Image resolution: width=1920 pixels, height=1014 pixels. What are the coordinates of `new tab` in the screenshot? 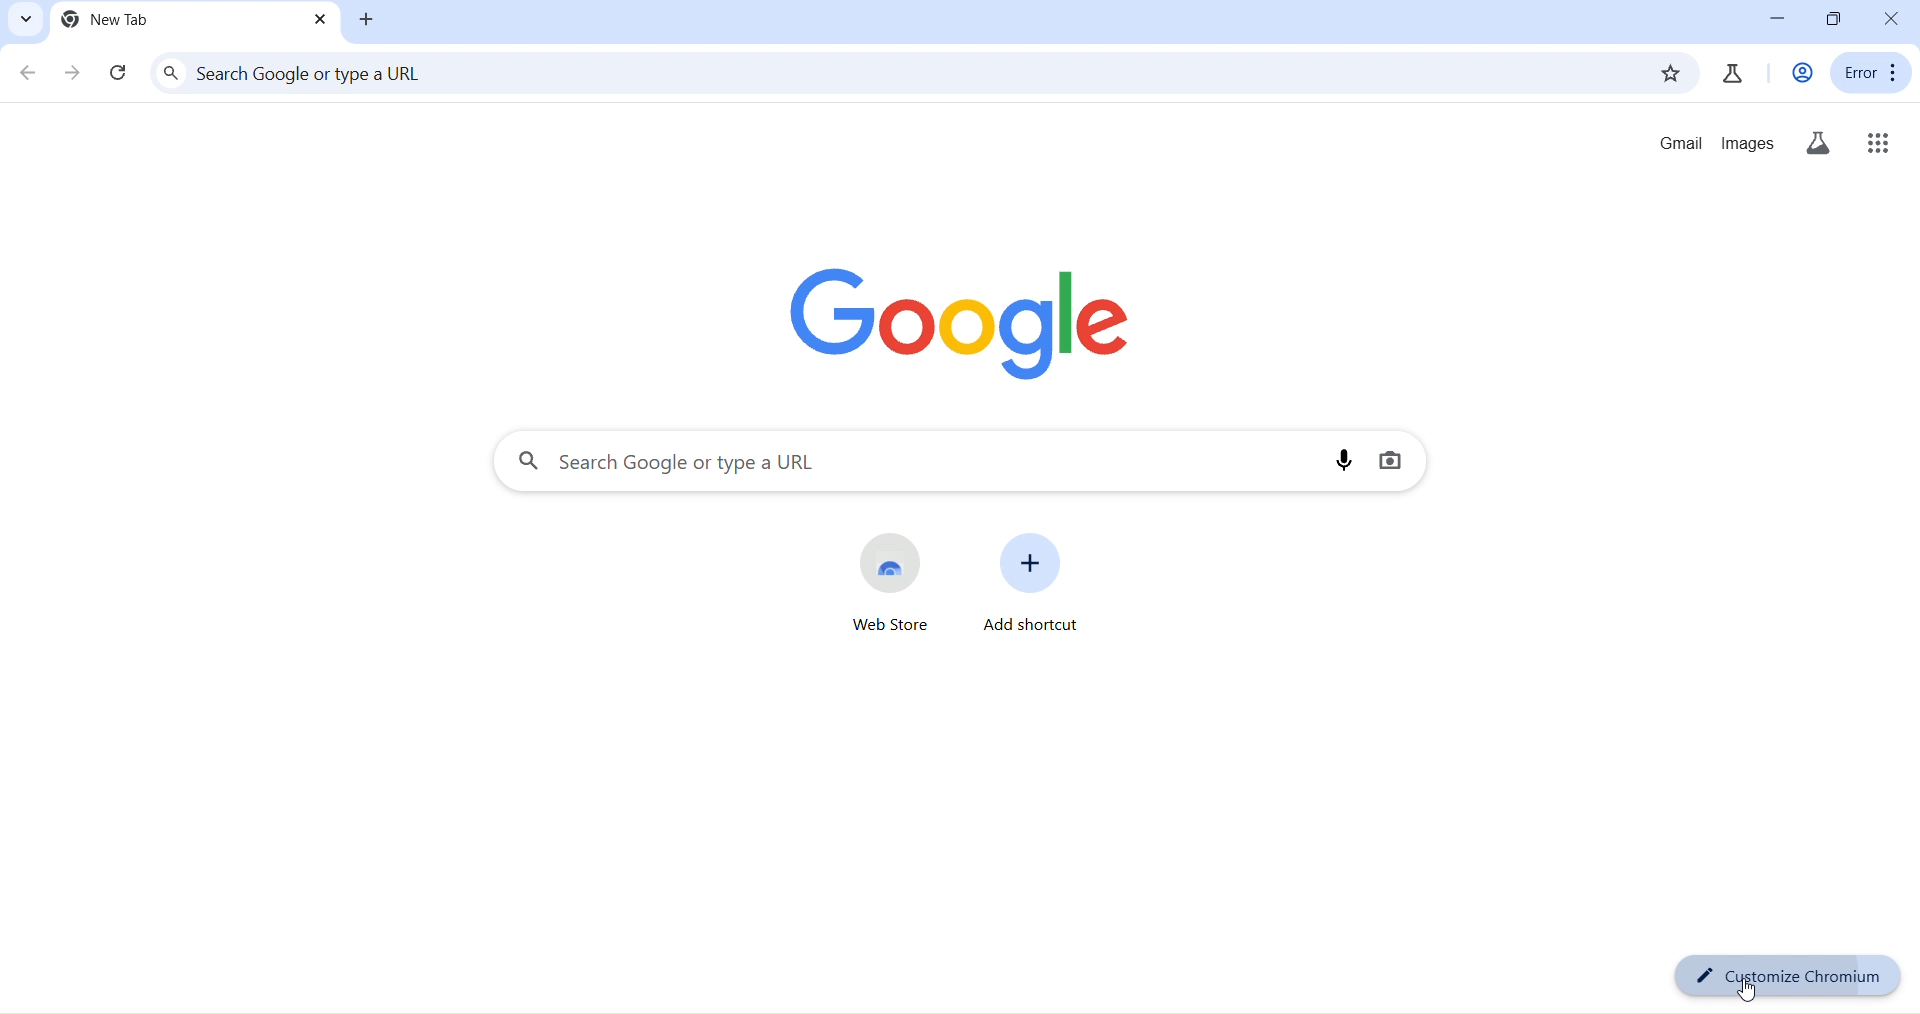 It's located at (367, 19).